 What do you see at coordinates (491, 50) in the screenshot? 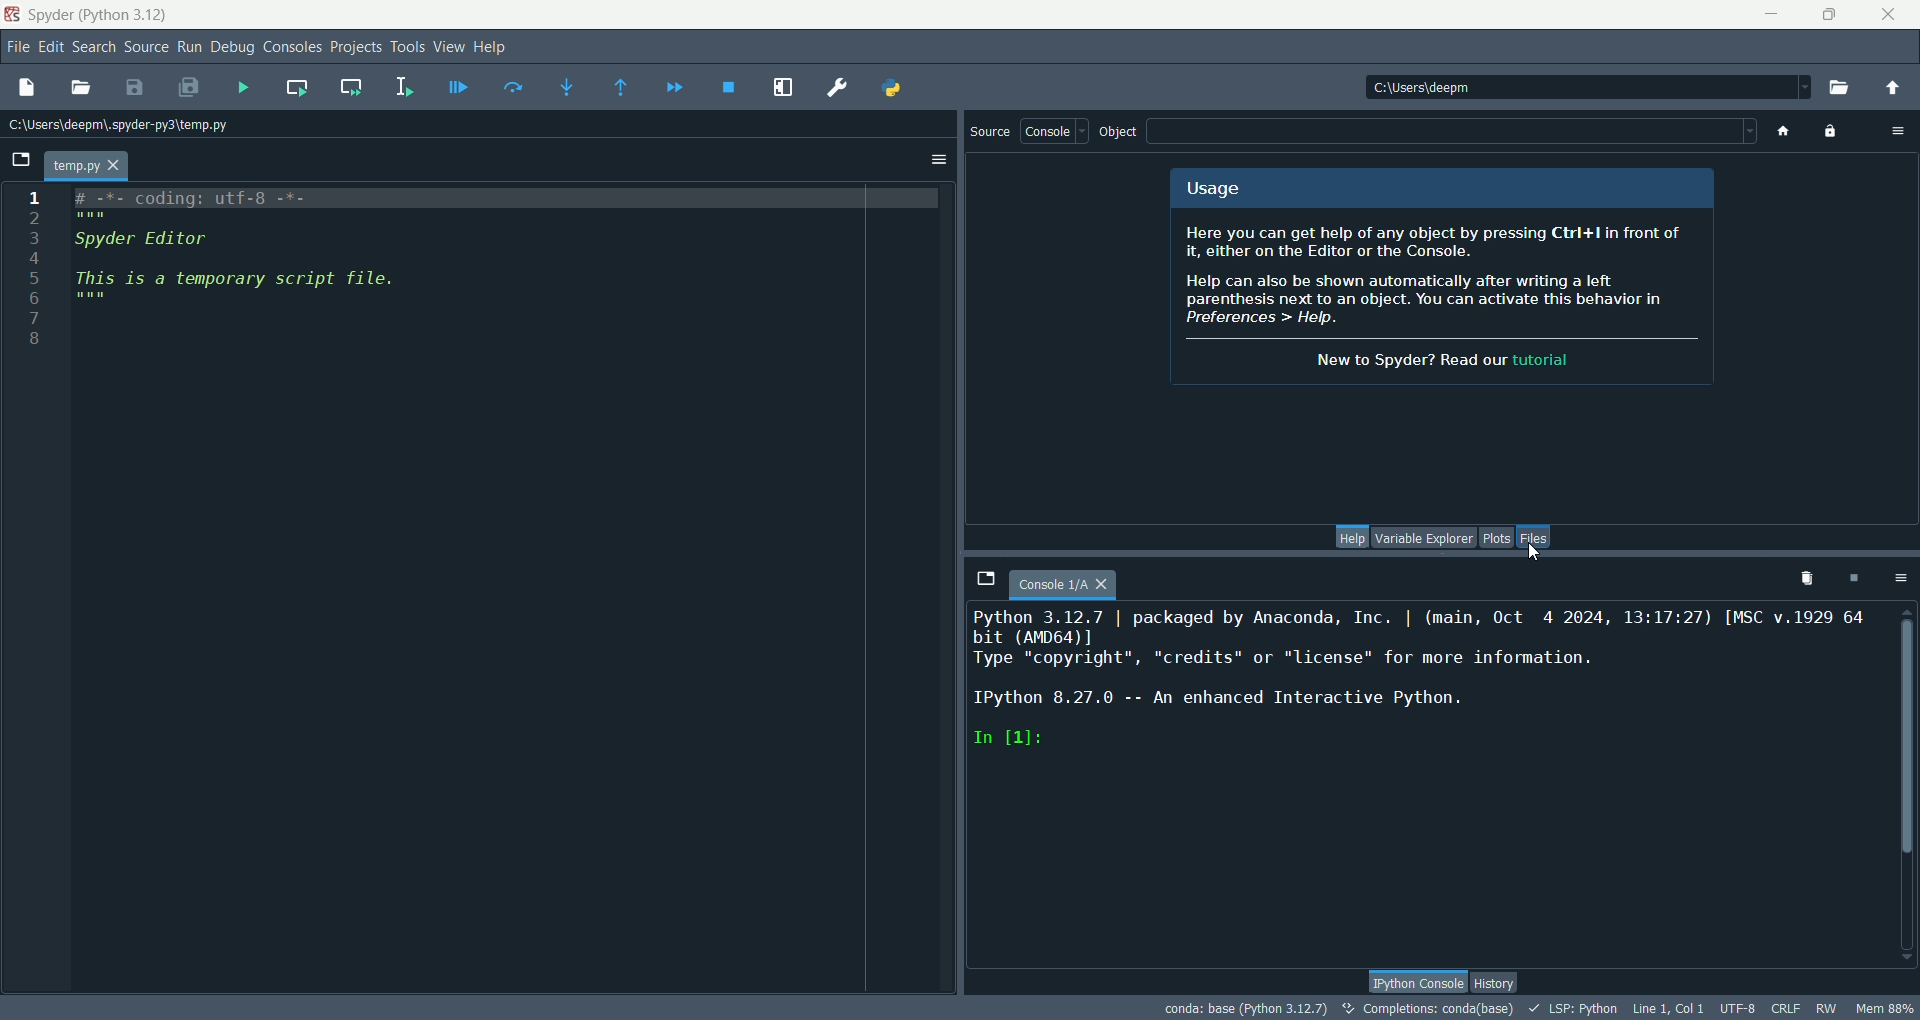
I see `help` at bounding box center [491, 50].